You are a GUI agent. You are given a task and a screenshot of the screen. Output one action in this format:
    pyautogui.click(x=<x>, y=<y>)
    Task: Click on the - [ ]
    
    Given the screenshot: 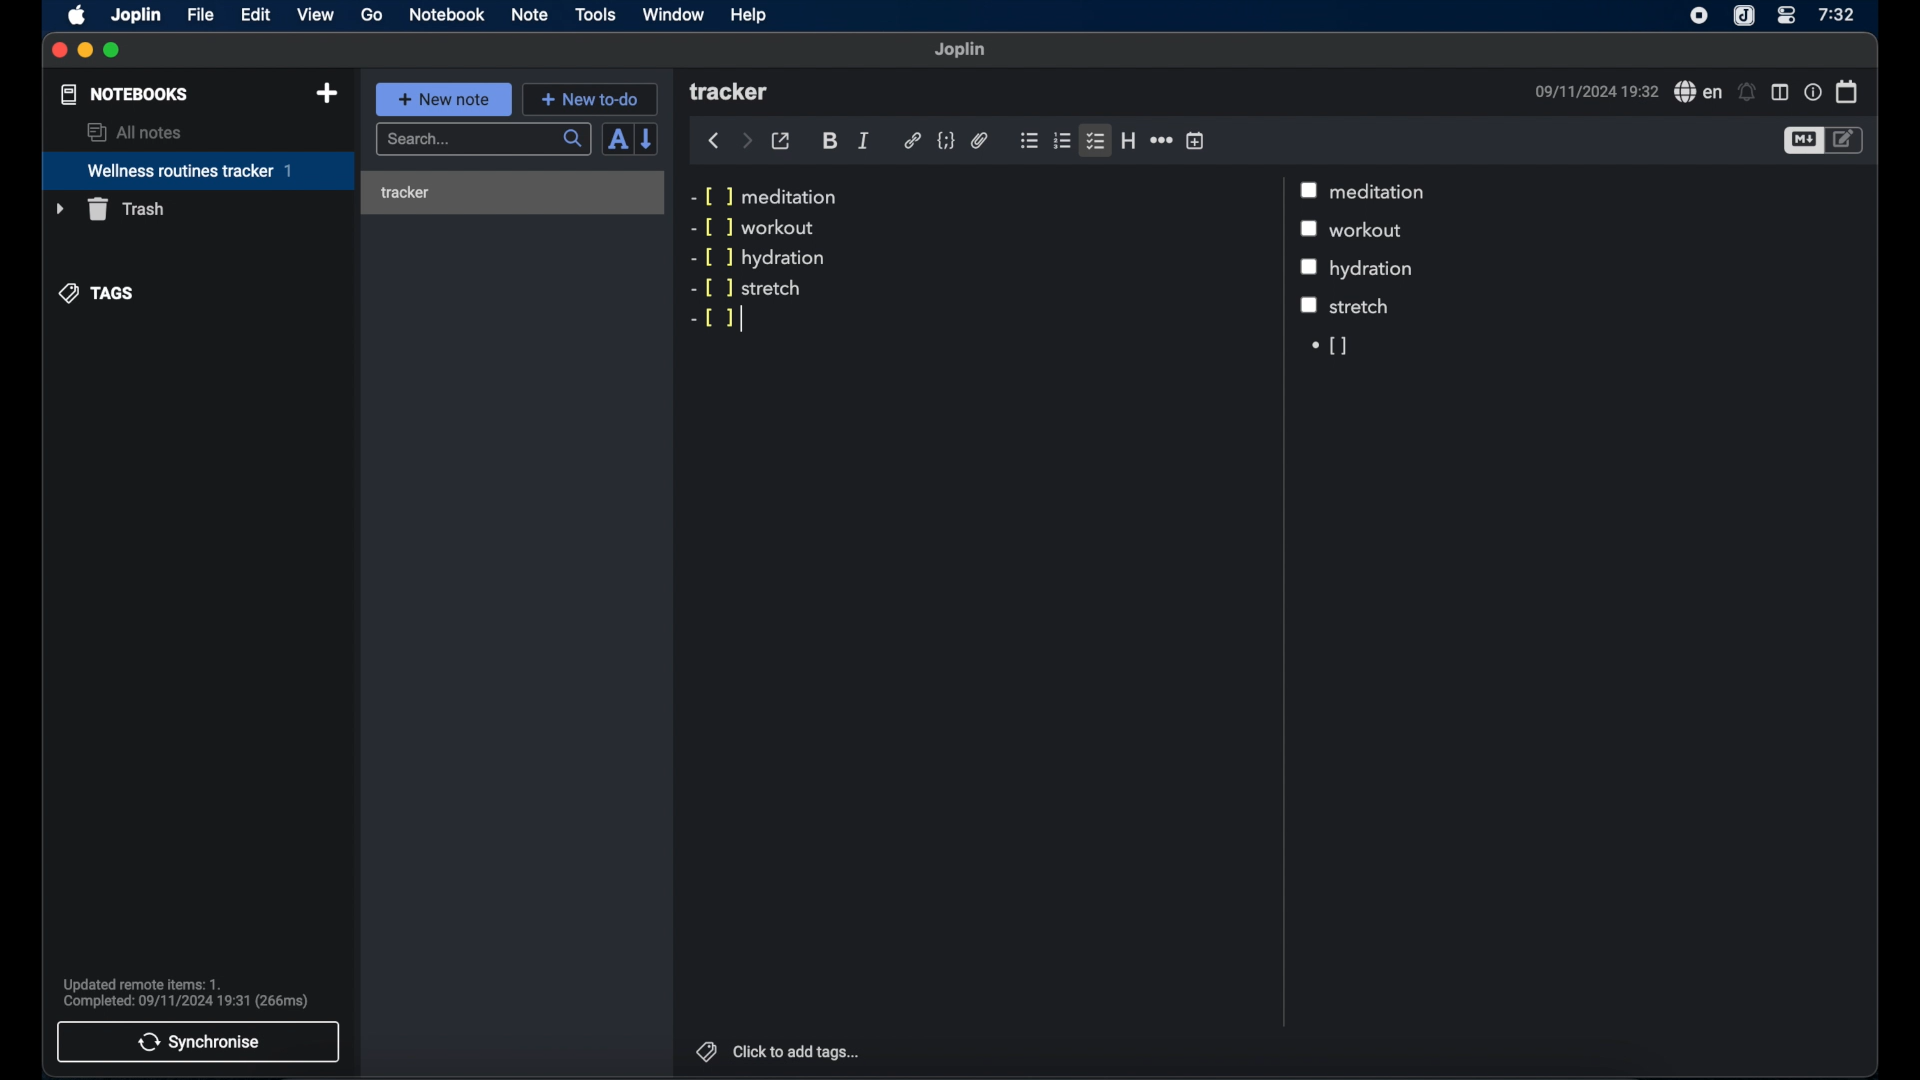 What is the action you would take?
    pyautogui.click(x=711, y=318)
    